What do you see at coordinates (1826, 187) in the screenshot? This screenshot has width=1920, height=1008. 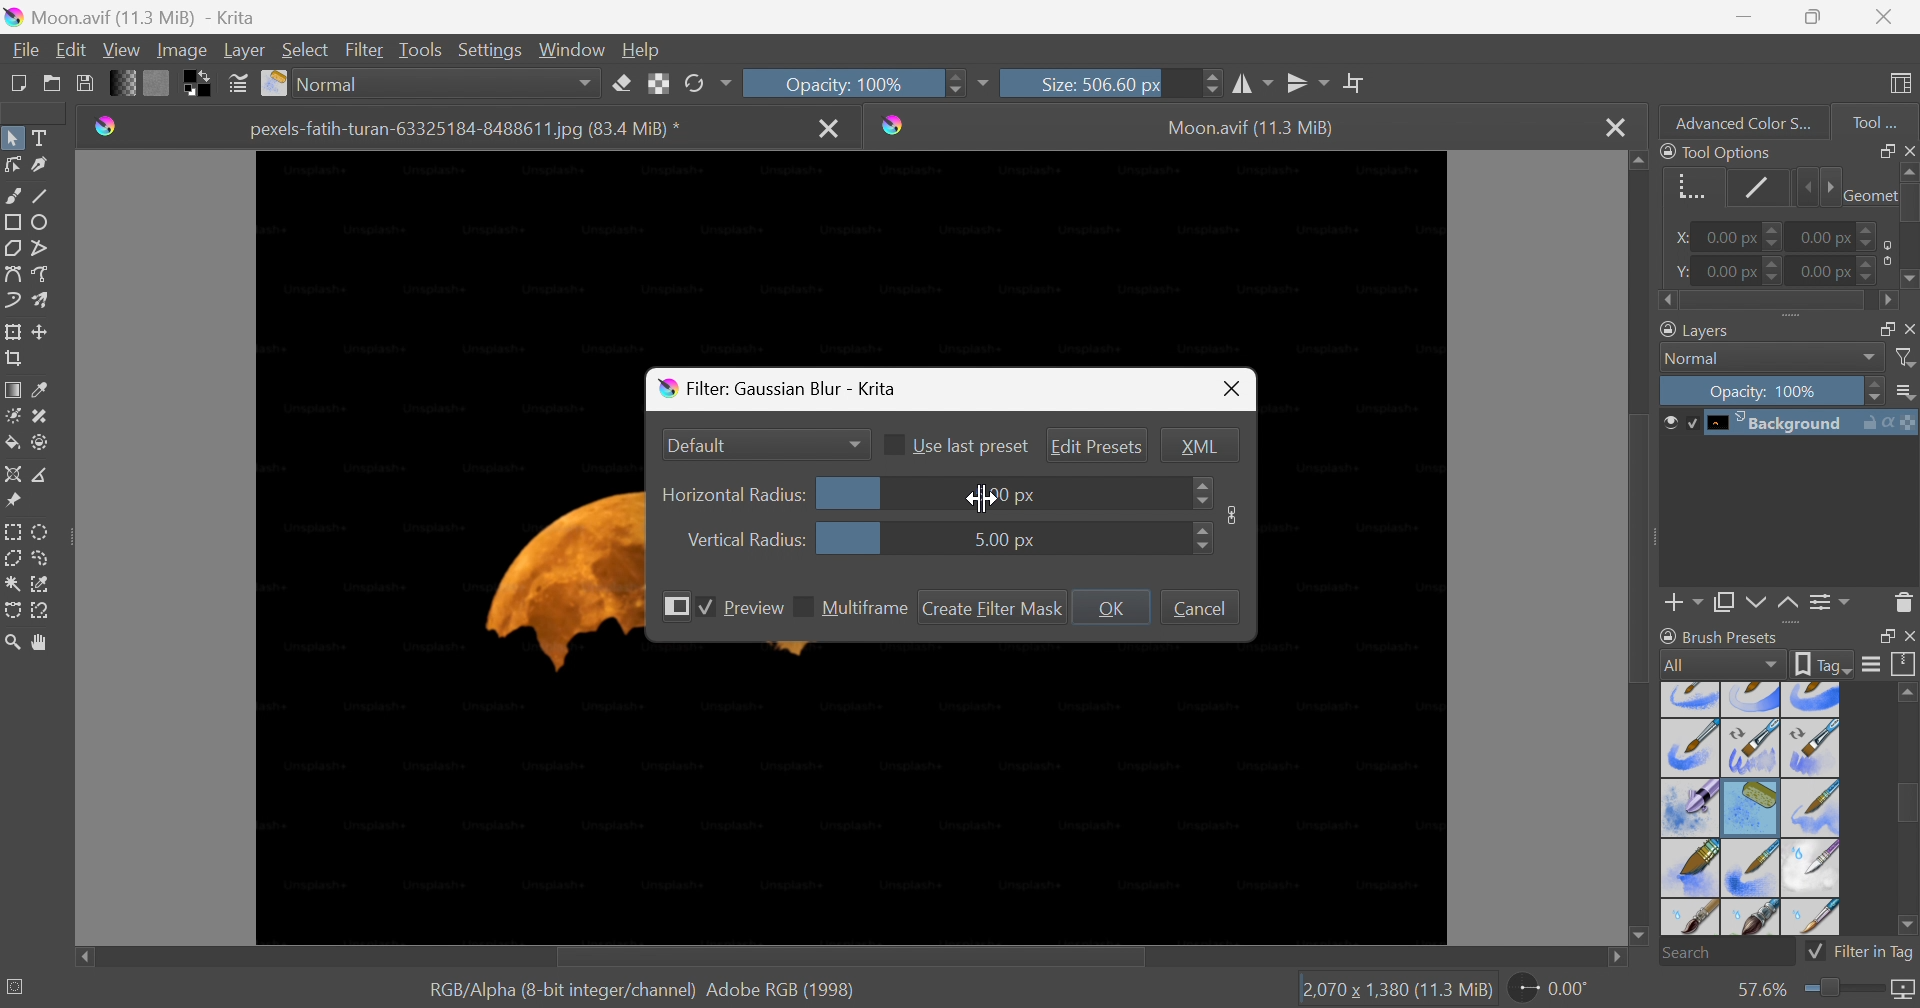 I see `Next` at bounding box center [1826, 187].